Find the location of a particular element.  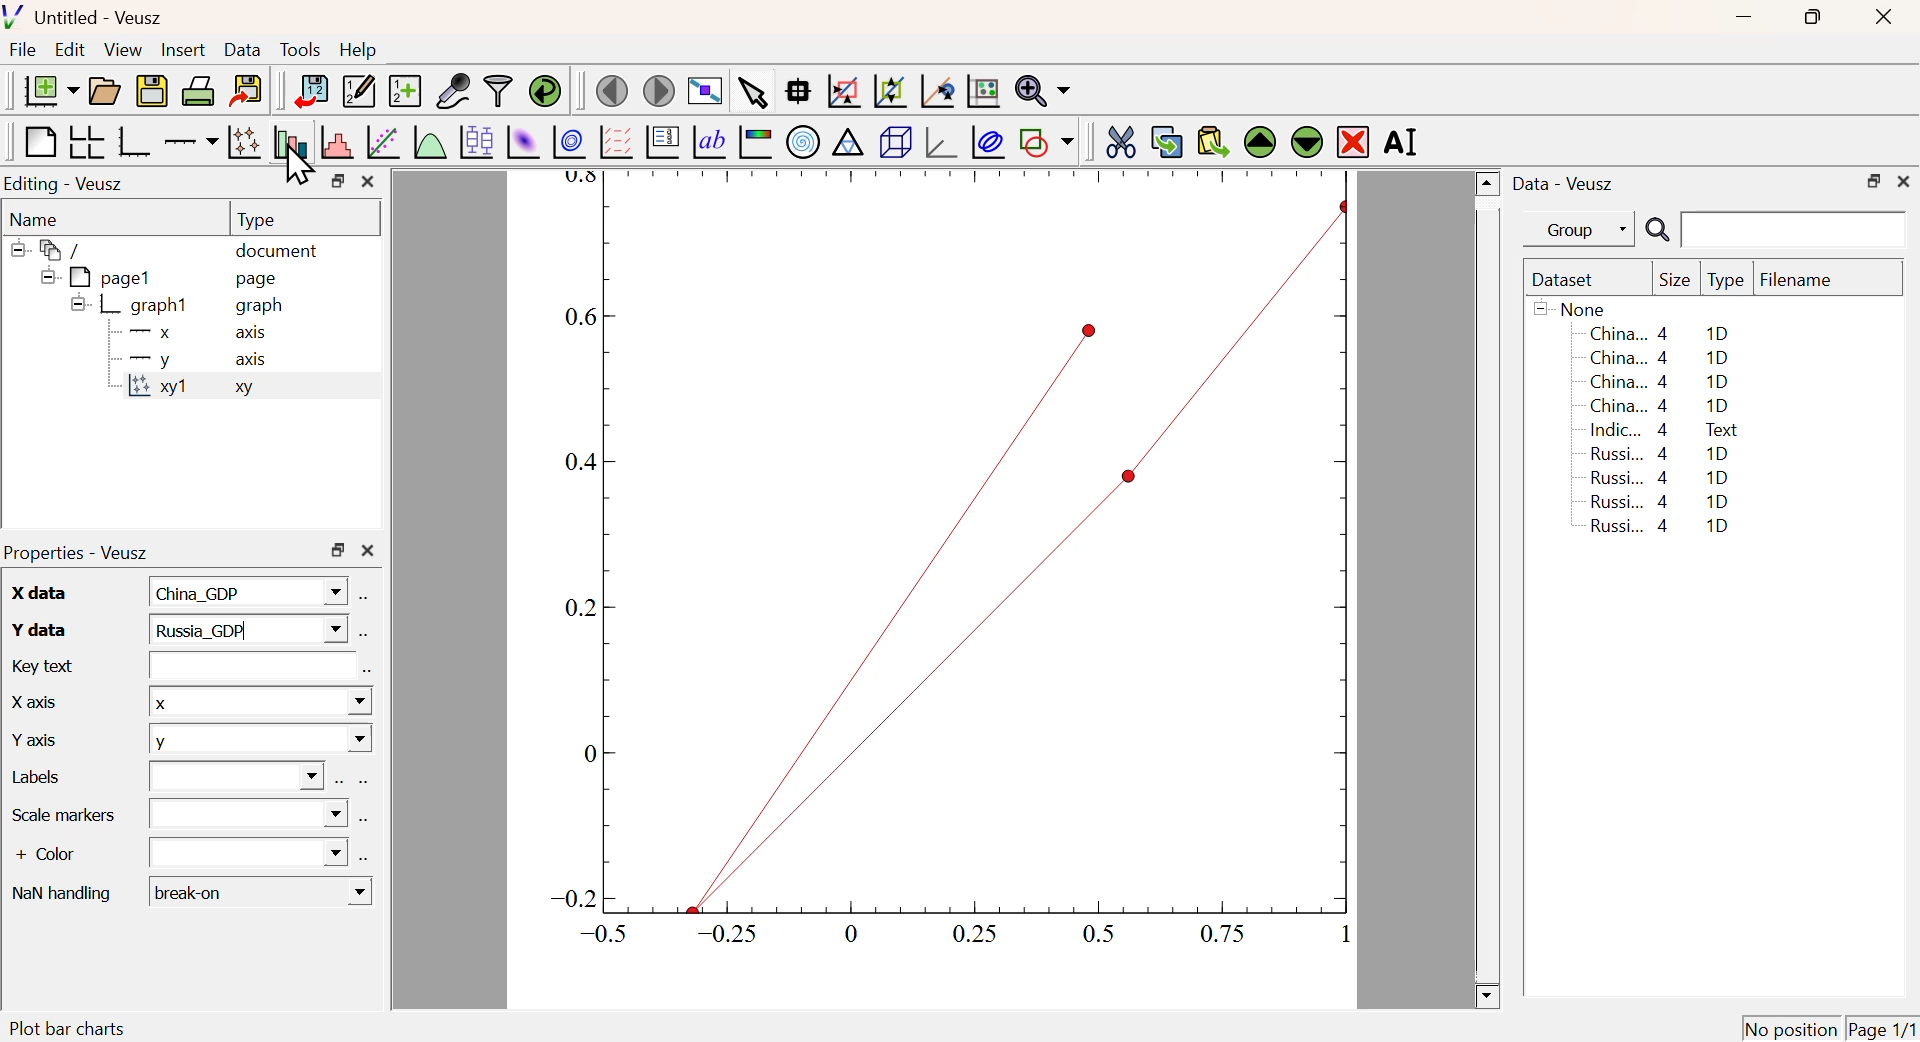

Select items from graph or scroll is located at coordinates (751, 96).